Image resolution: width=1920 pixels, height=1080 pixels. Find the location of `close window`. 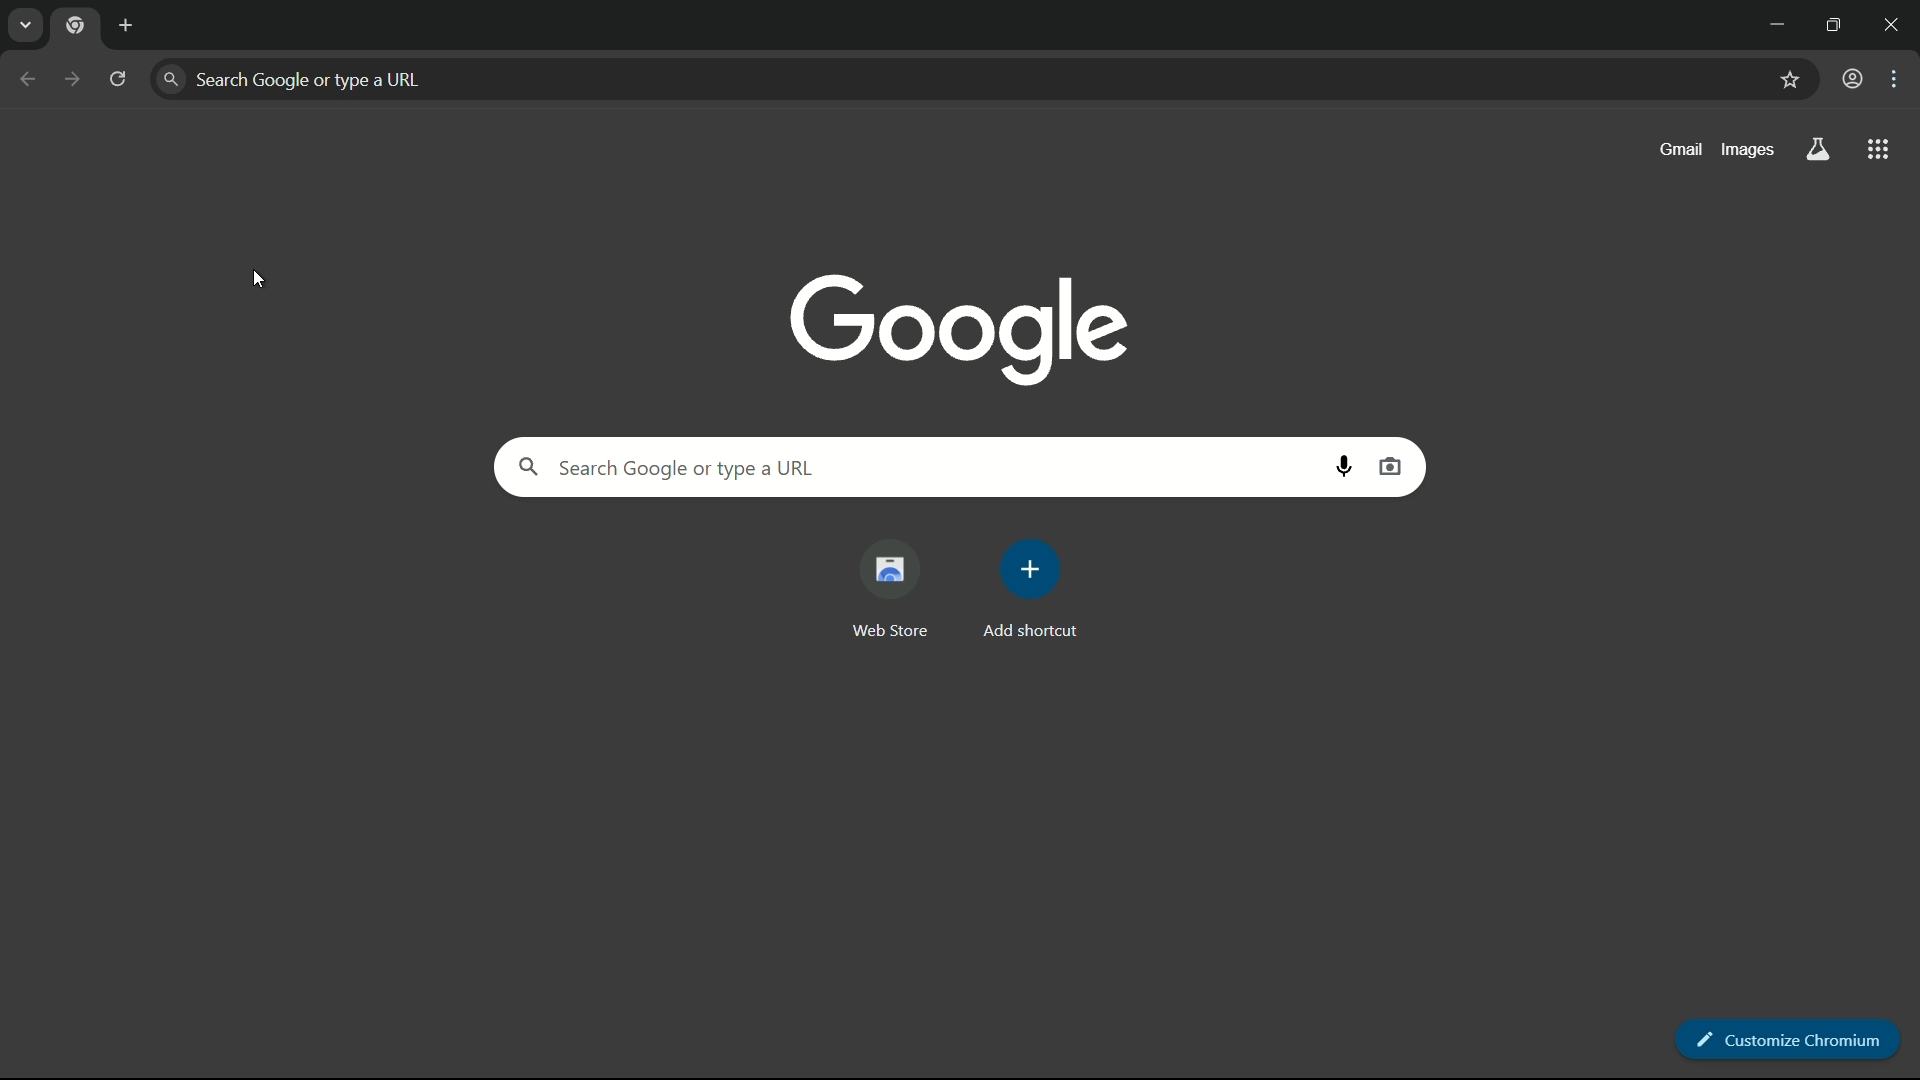

close window is located at coordinates (1898, 22).